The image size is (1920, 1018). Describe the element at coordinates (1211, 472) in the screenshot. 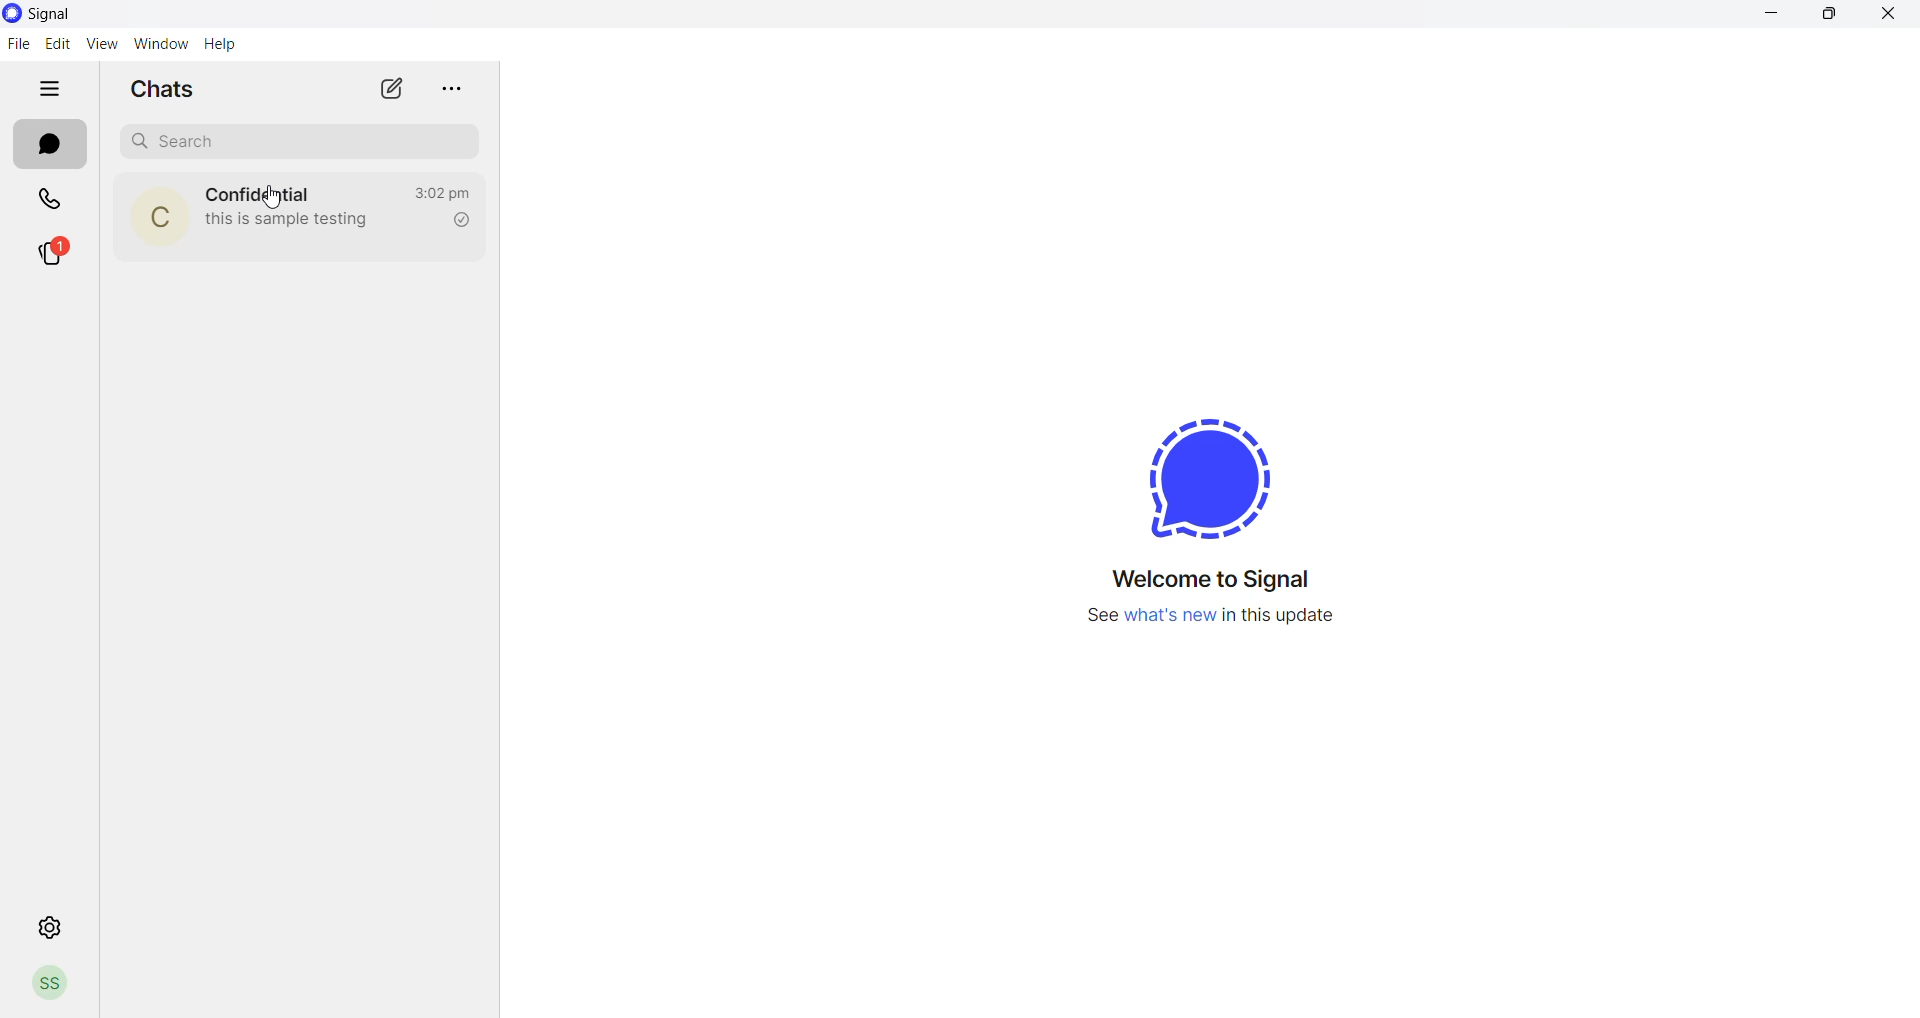

I see `signal logo` at that location.